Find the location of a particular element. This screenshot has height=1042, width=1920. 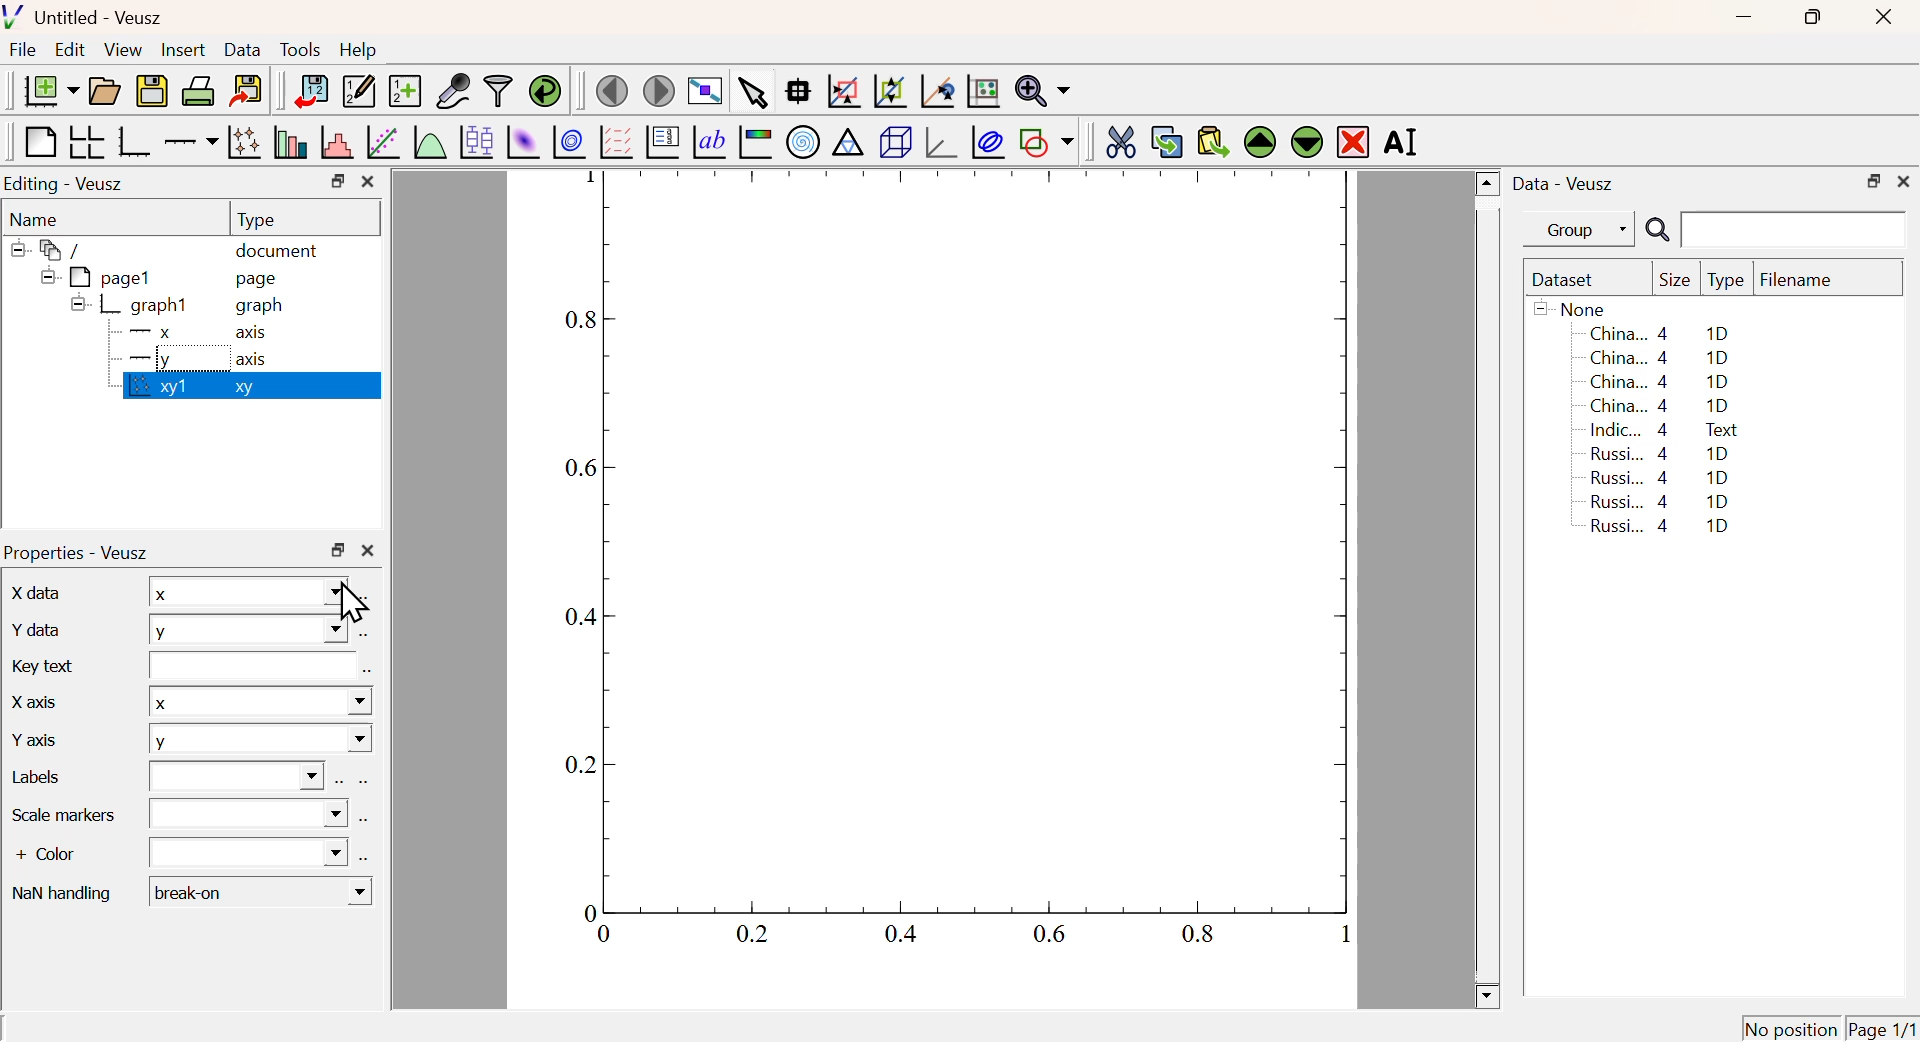

Move to next page is located at coordinates (660, 91).